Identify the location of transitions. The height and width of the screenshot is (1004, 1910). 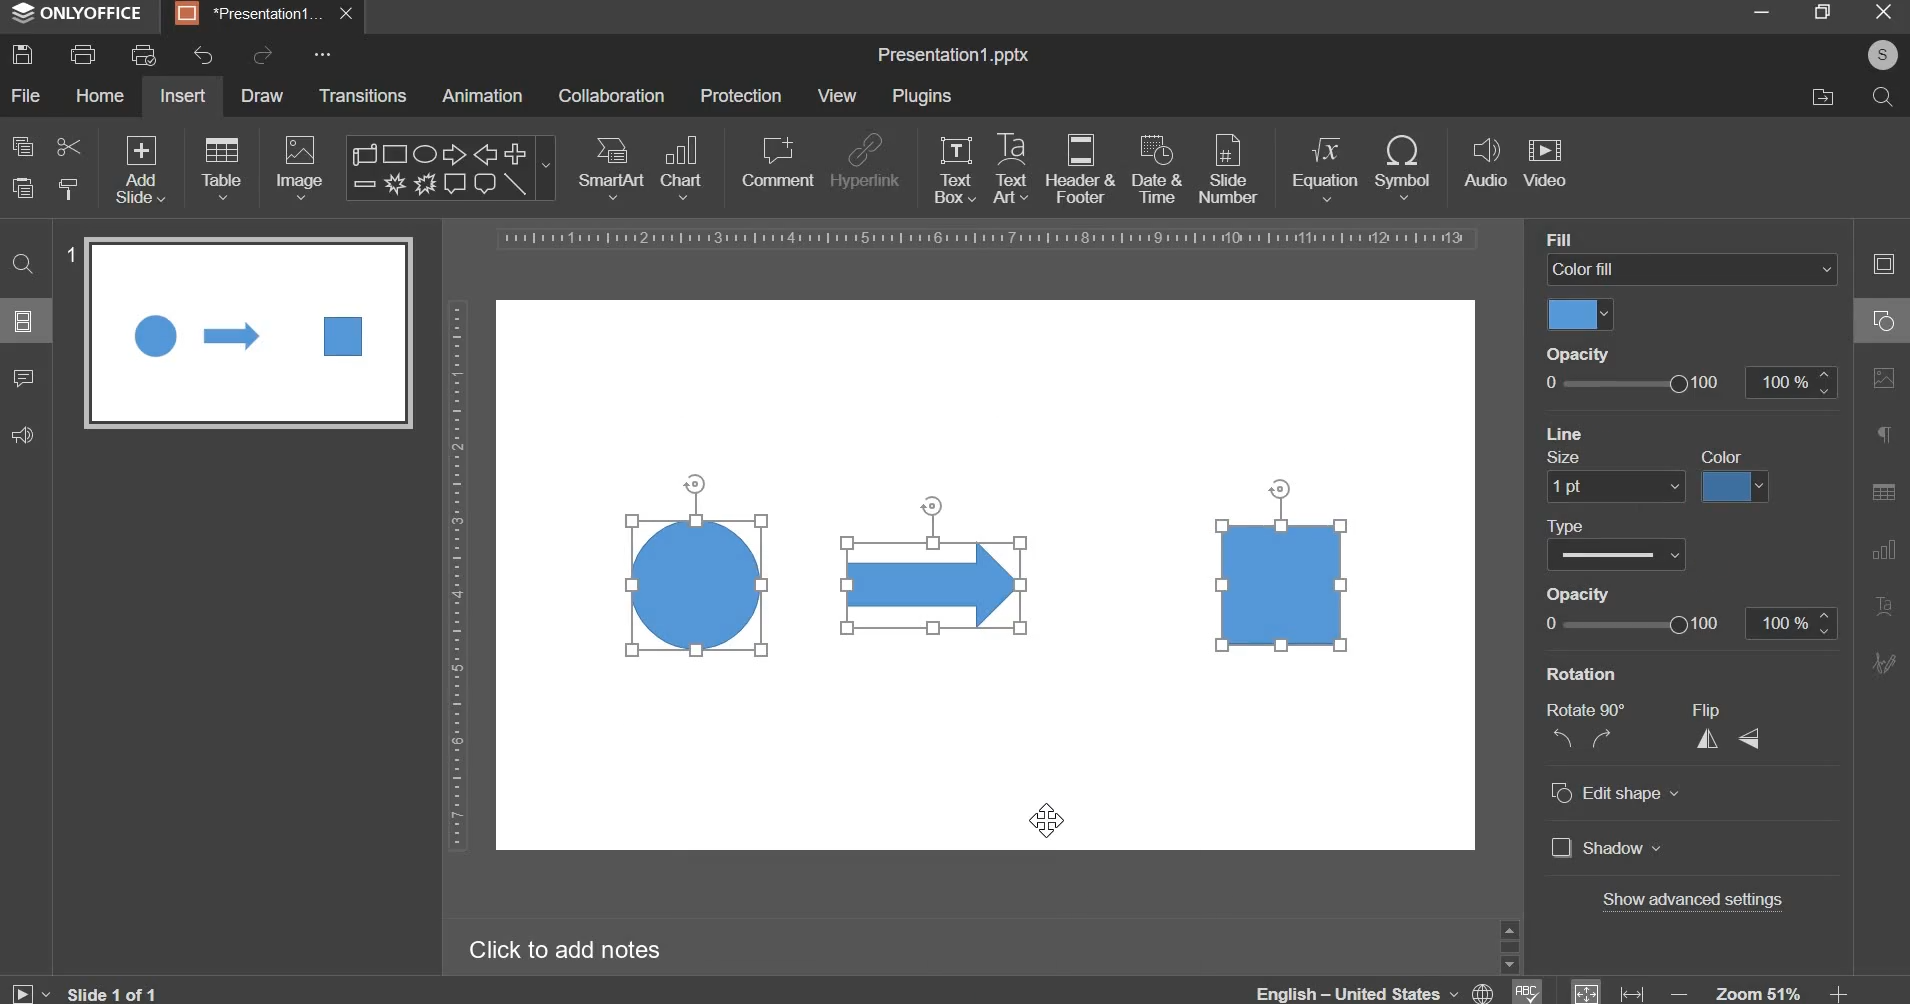
(364, 95).